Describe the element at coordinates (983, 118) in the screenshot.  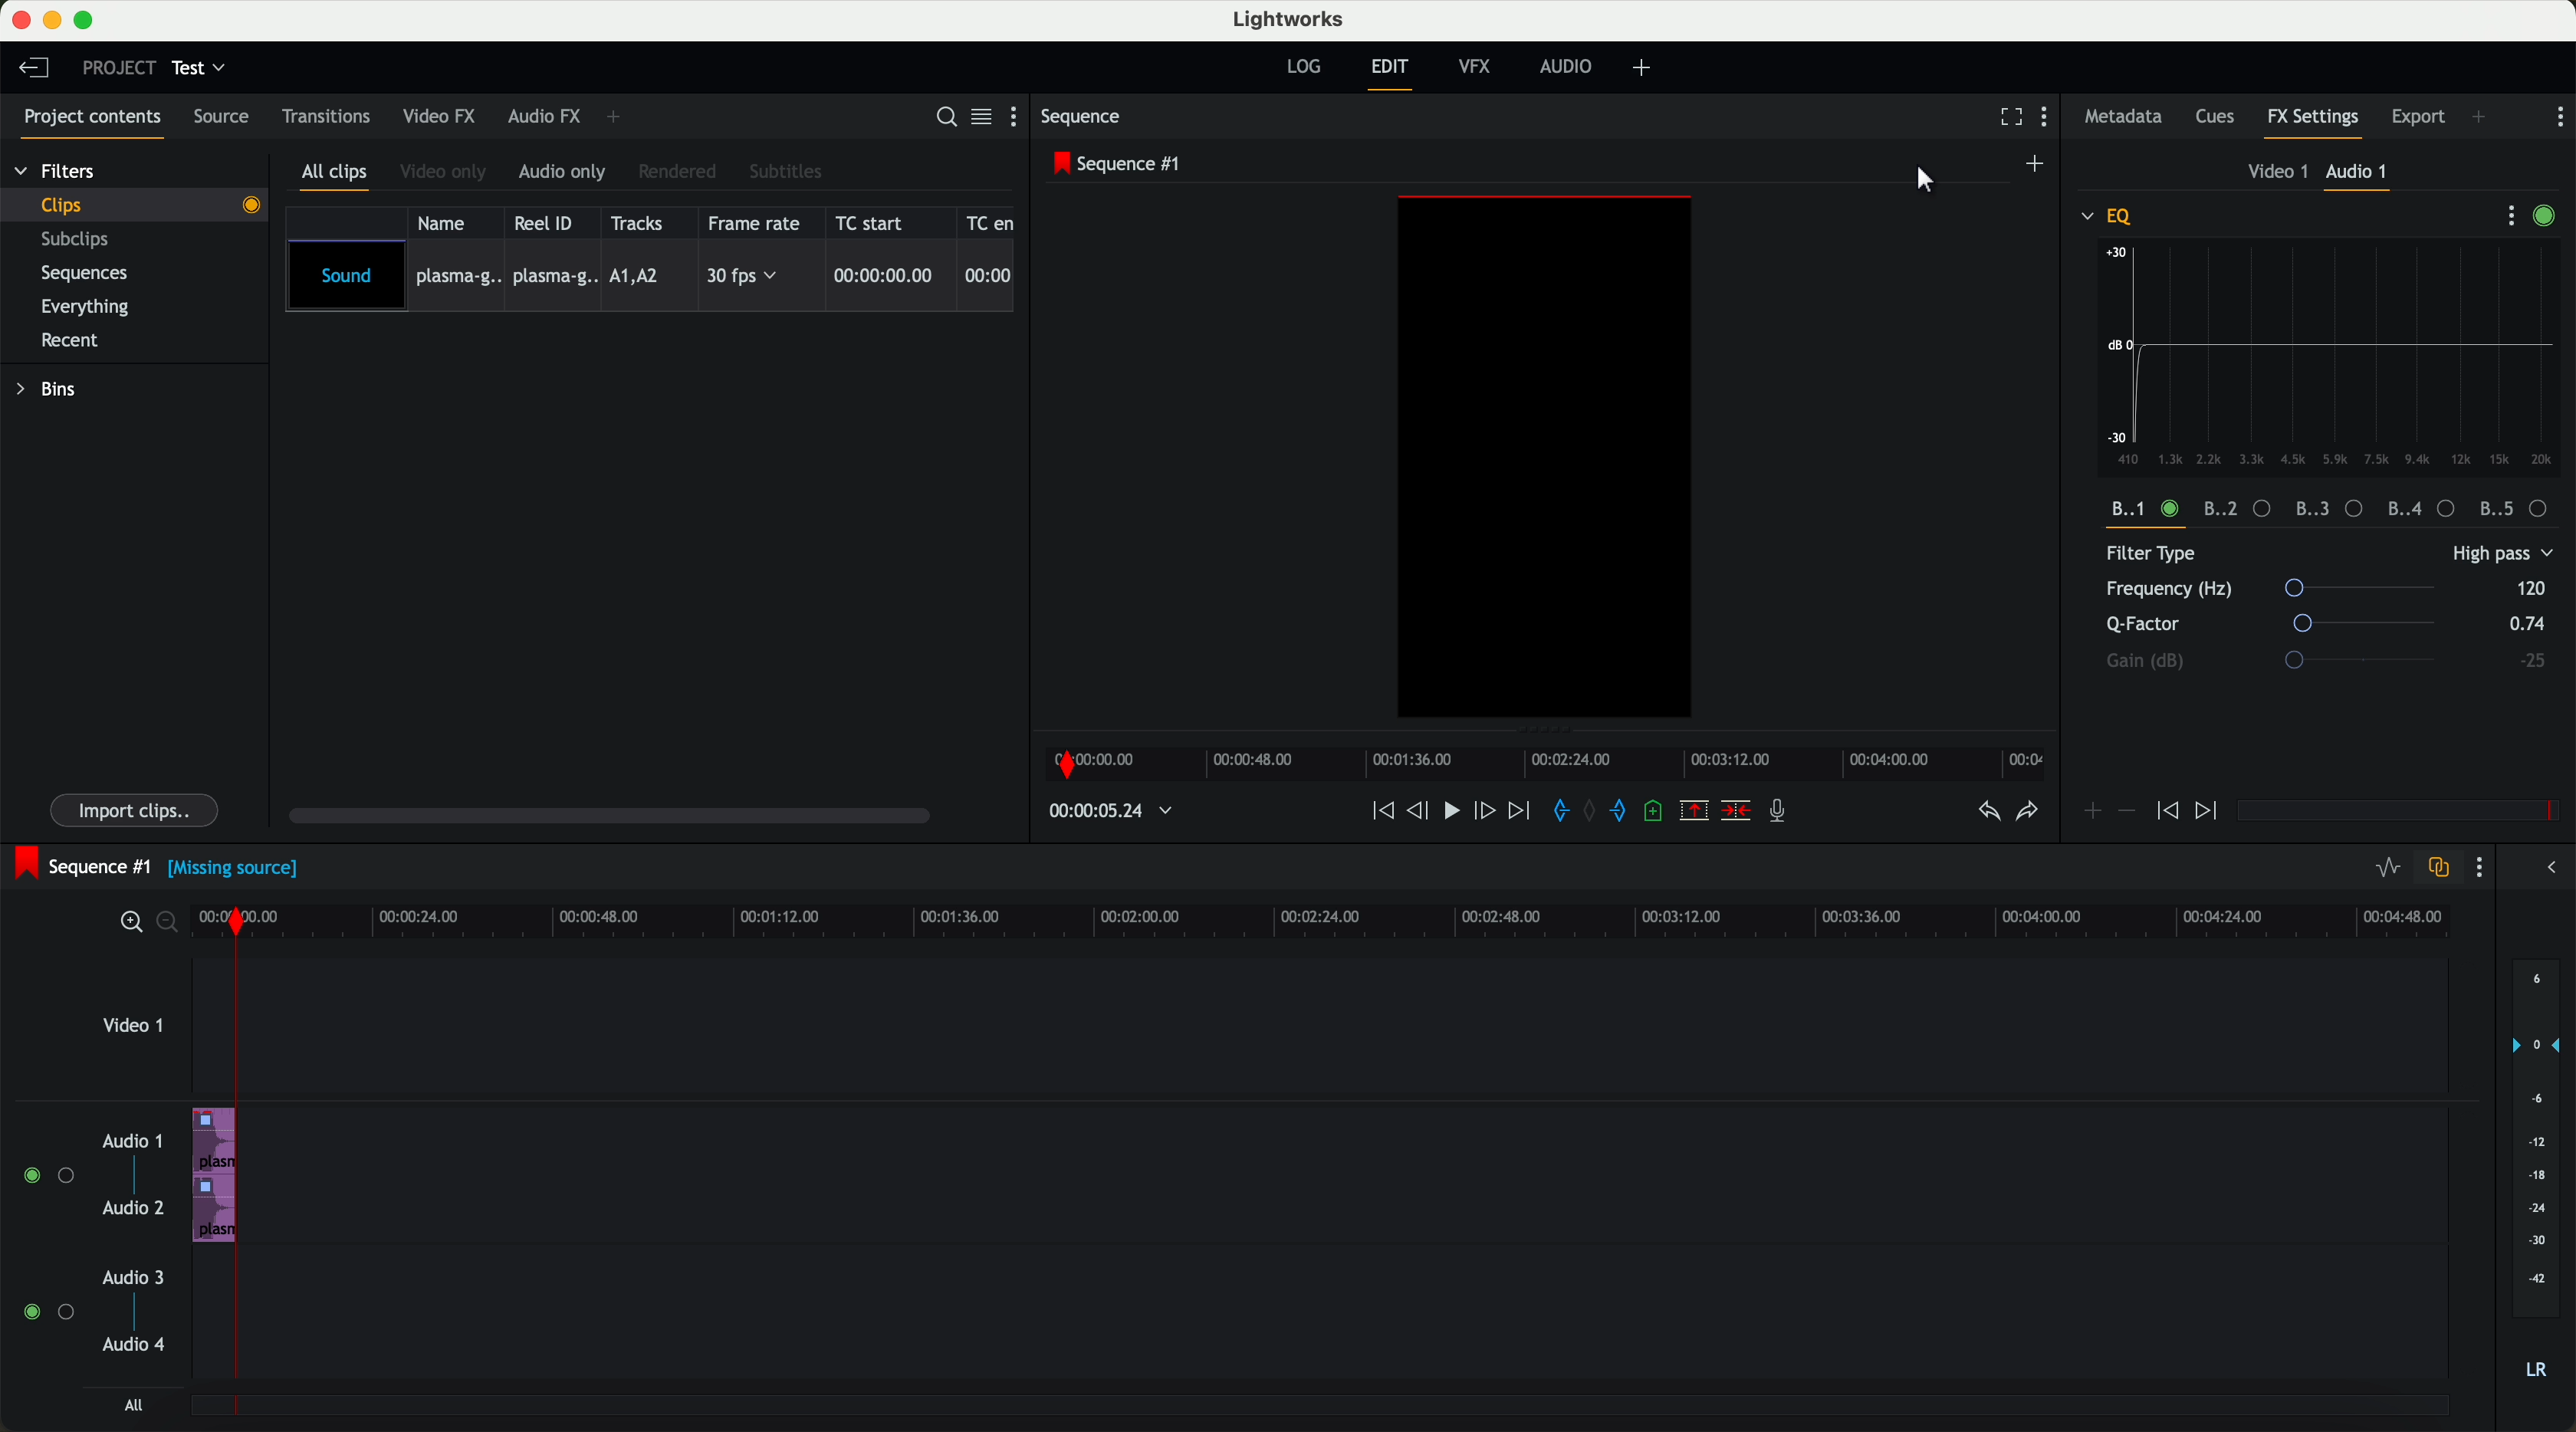
I see `toggle between list and toggle view` at that location.